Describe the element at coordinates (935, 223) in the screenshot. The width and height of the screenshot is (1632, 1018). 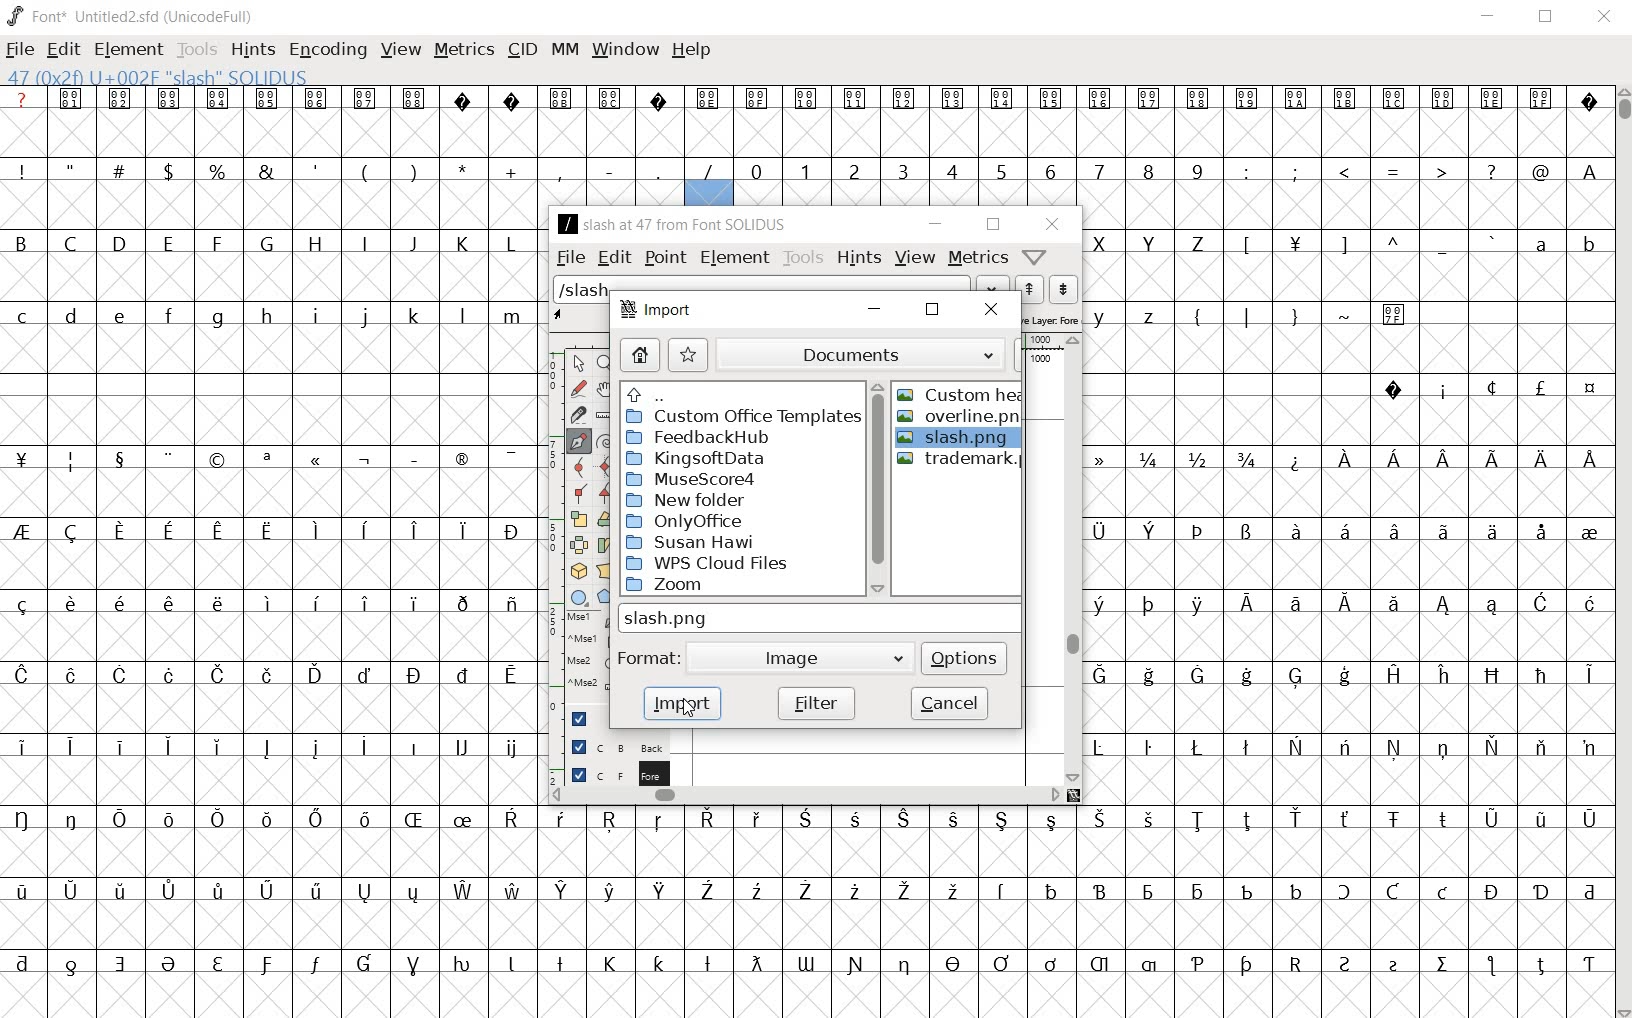
I see `minimize` at that location.